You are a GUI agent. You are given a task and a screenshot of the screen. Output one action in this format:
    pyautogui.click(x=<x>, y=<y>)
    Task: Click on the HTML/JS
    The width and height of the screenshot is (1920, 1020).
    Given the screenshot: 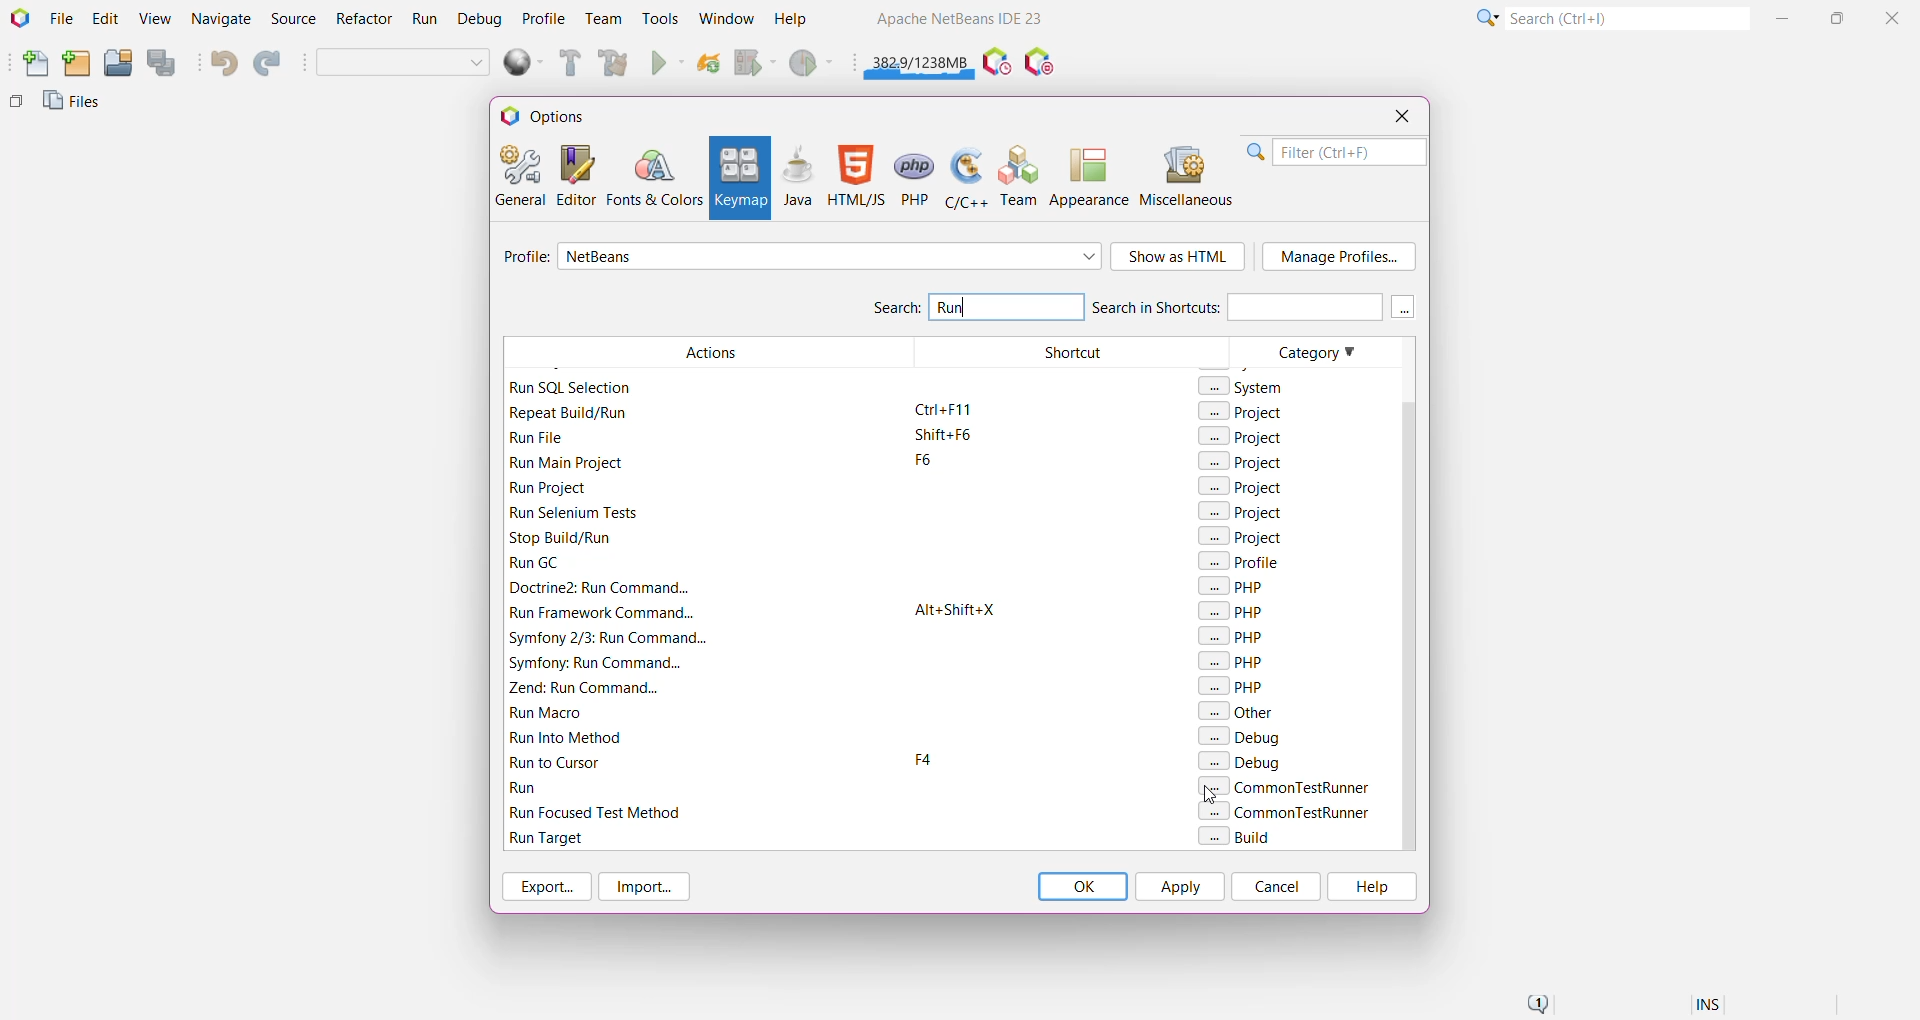 What is the action you would take?
    pyautogui.click(x=855, y=176)
    